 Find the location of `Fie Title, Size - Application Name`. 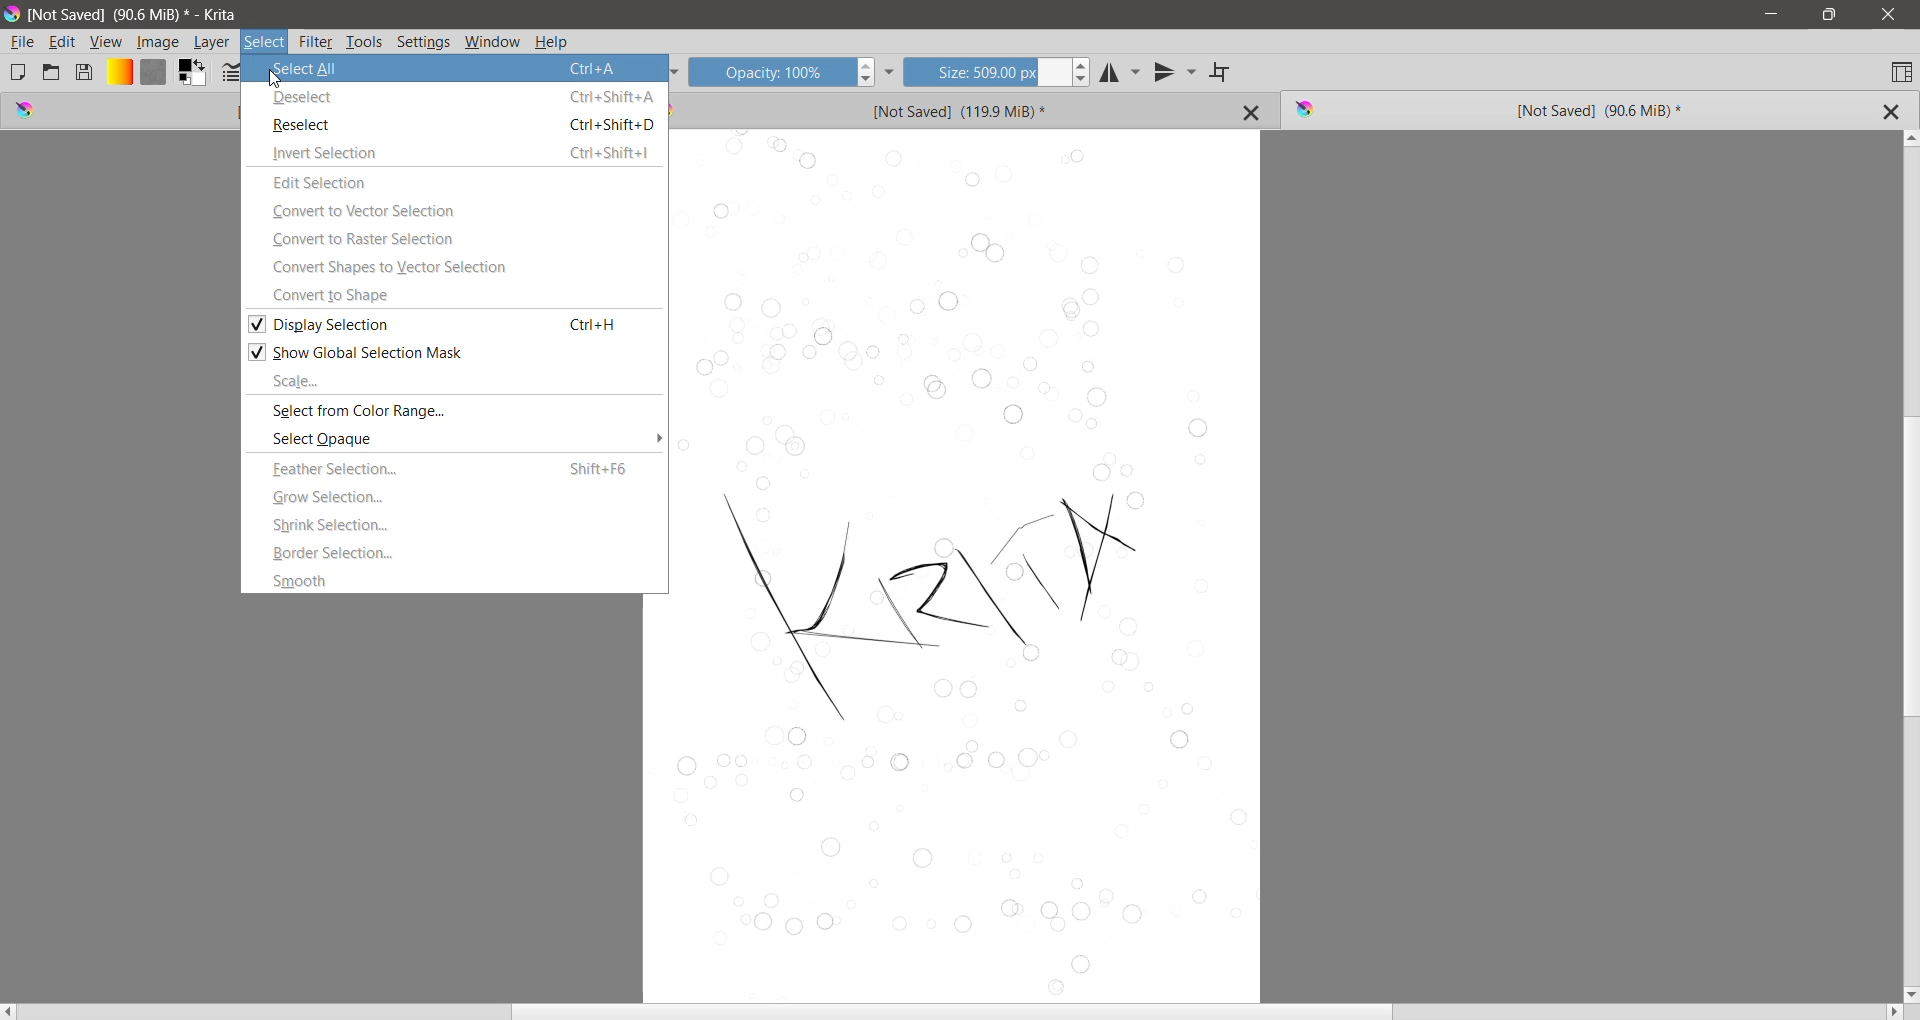

Fie Title, Size - Application Name is located at coordinates (138, 15).